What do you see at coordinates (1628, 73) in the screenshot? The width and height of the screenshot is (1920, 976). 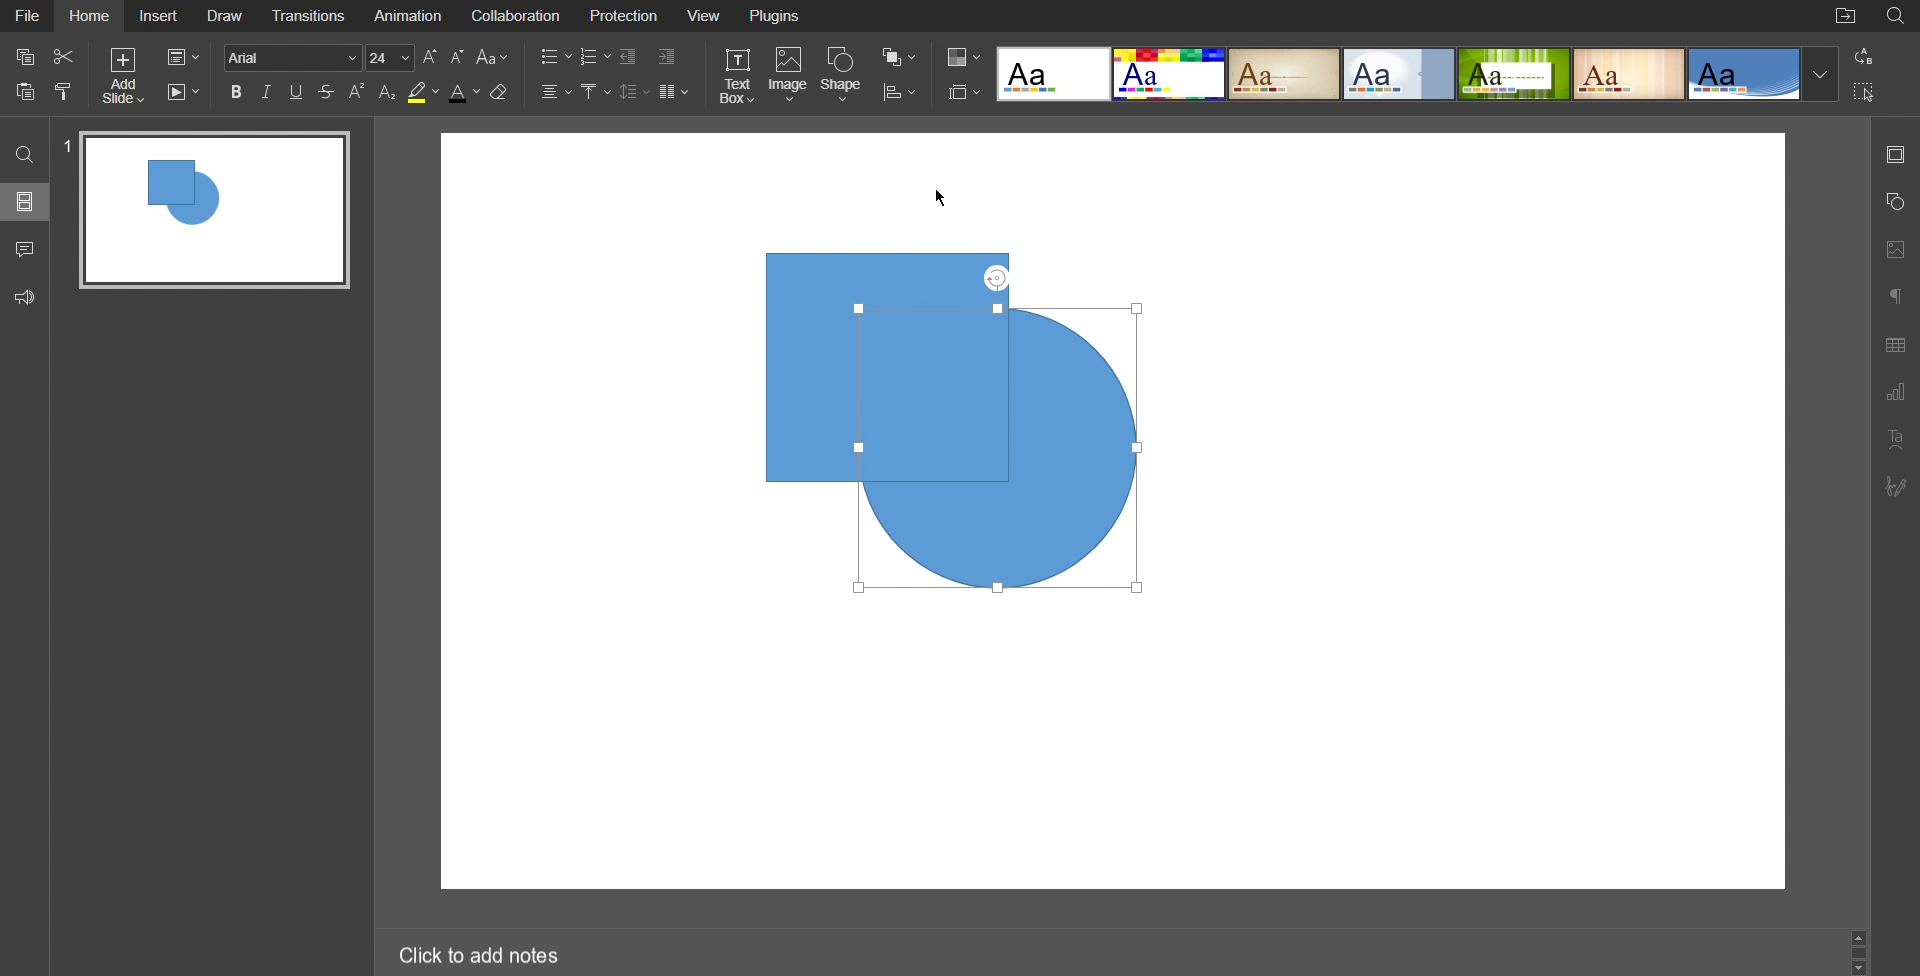 I see `Lines` at bounding box center [1628, 73].